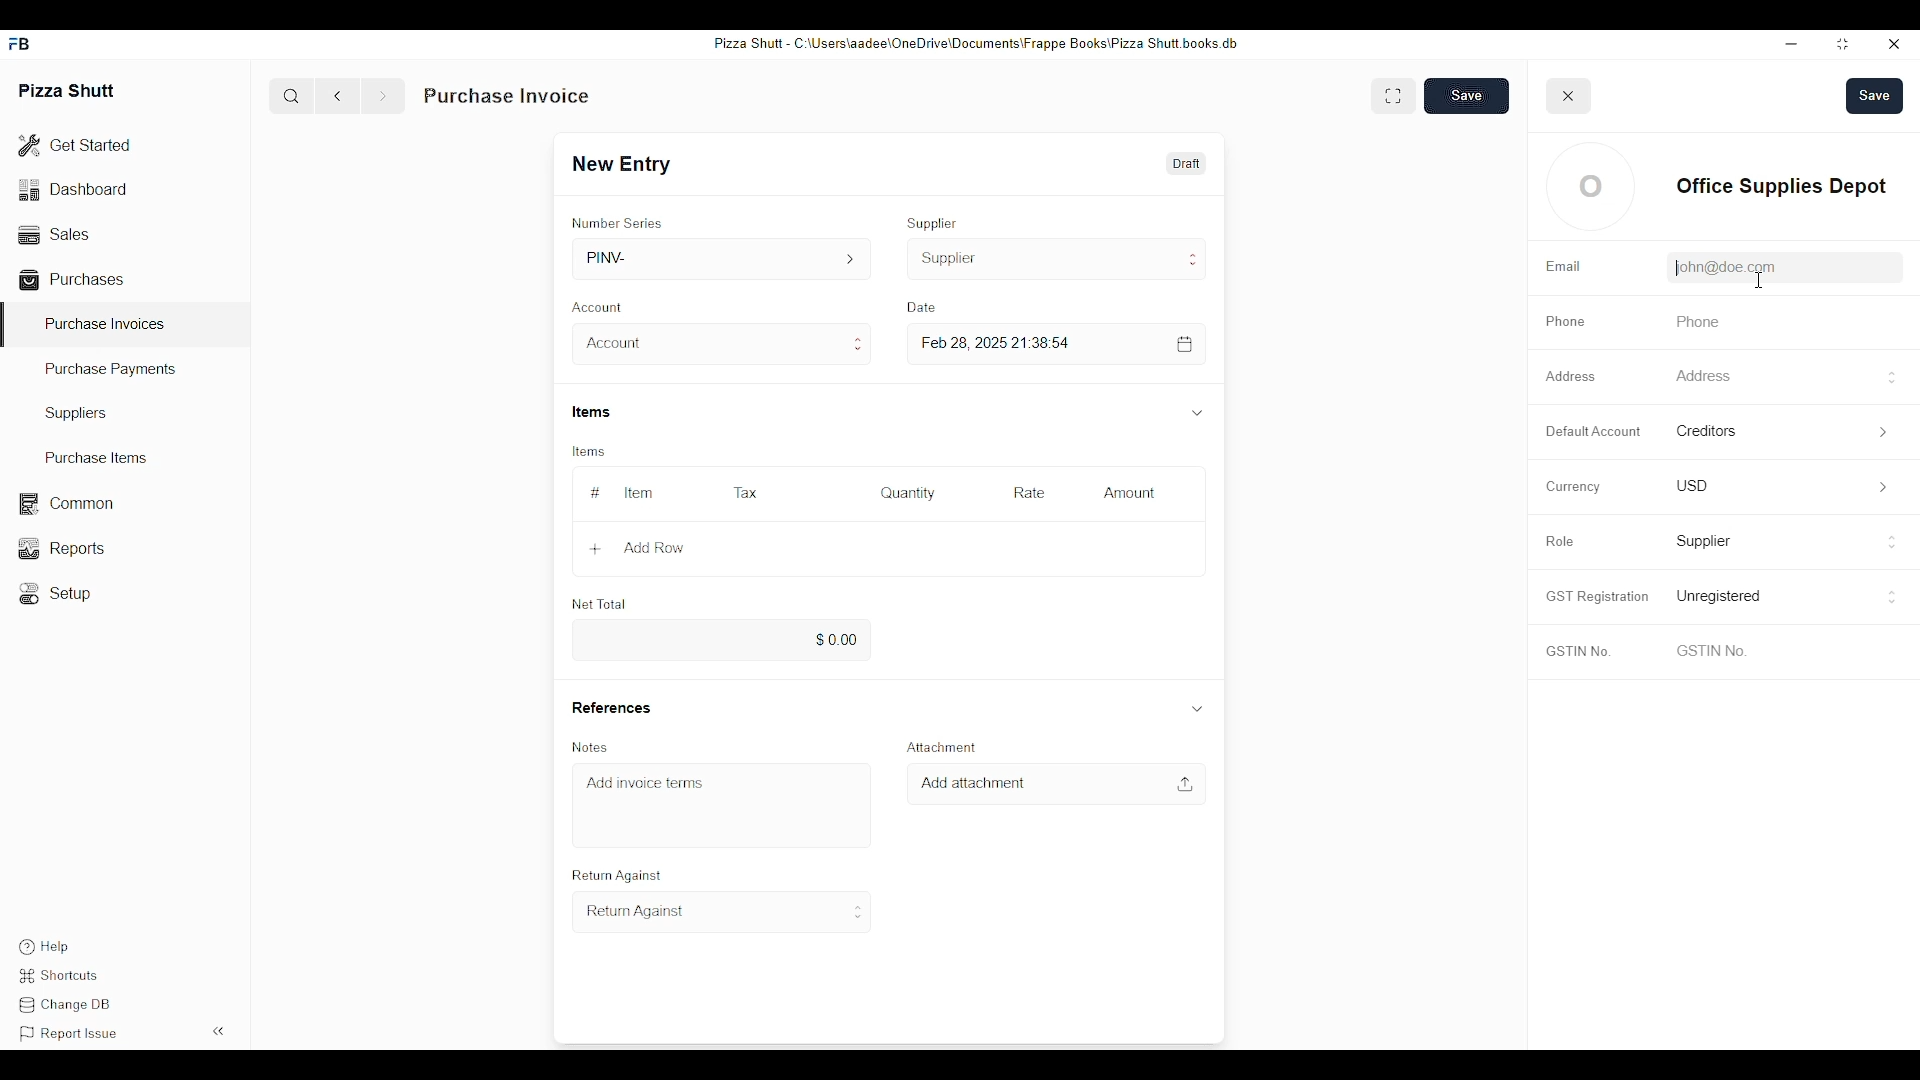 The image size is (1920, 1080). Describe the element at coordinates (1184, 784) in the screenshot. I see `upload` at that location.